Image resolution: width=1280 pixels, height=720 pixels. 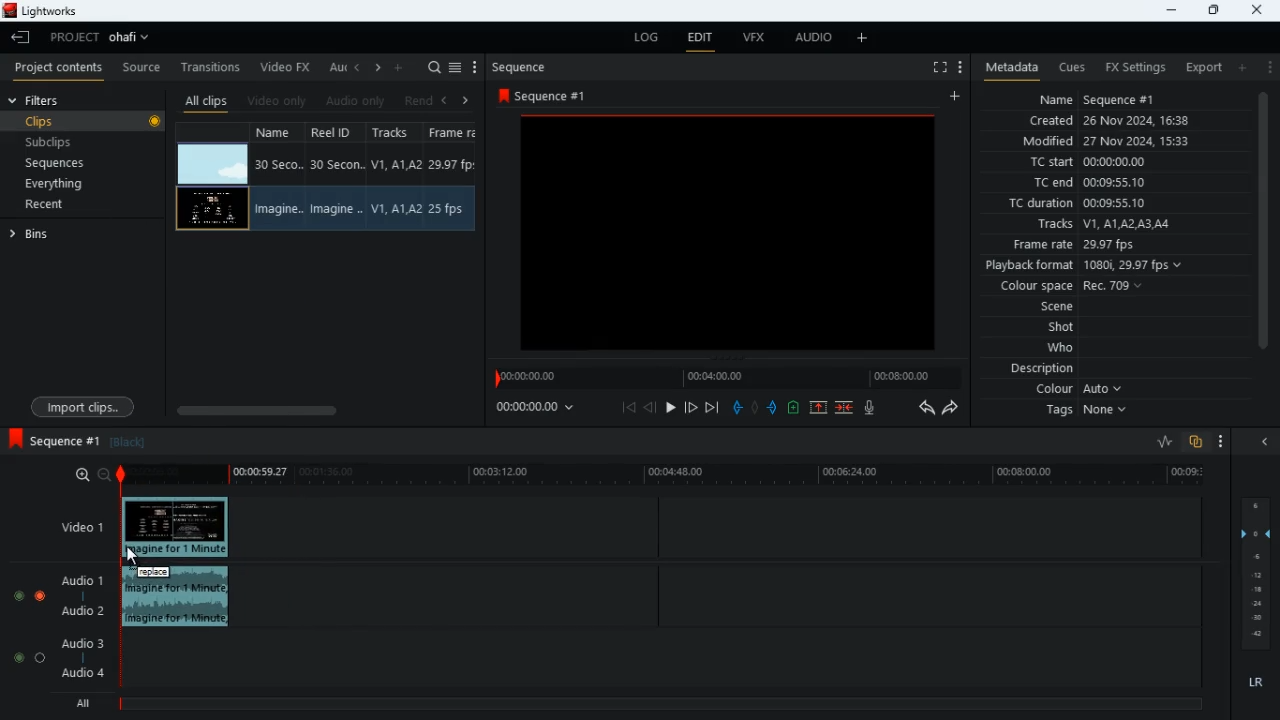 I want to click on Name, so click(x=278, y=164).